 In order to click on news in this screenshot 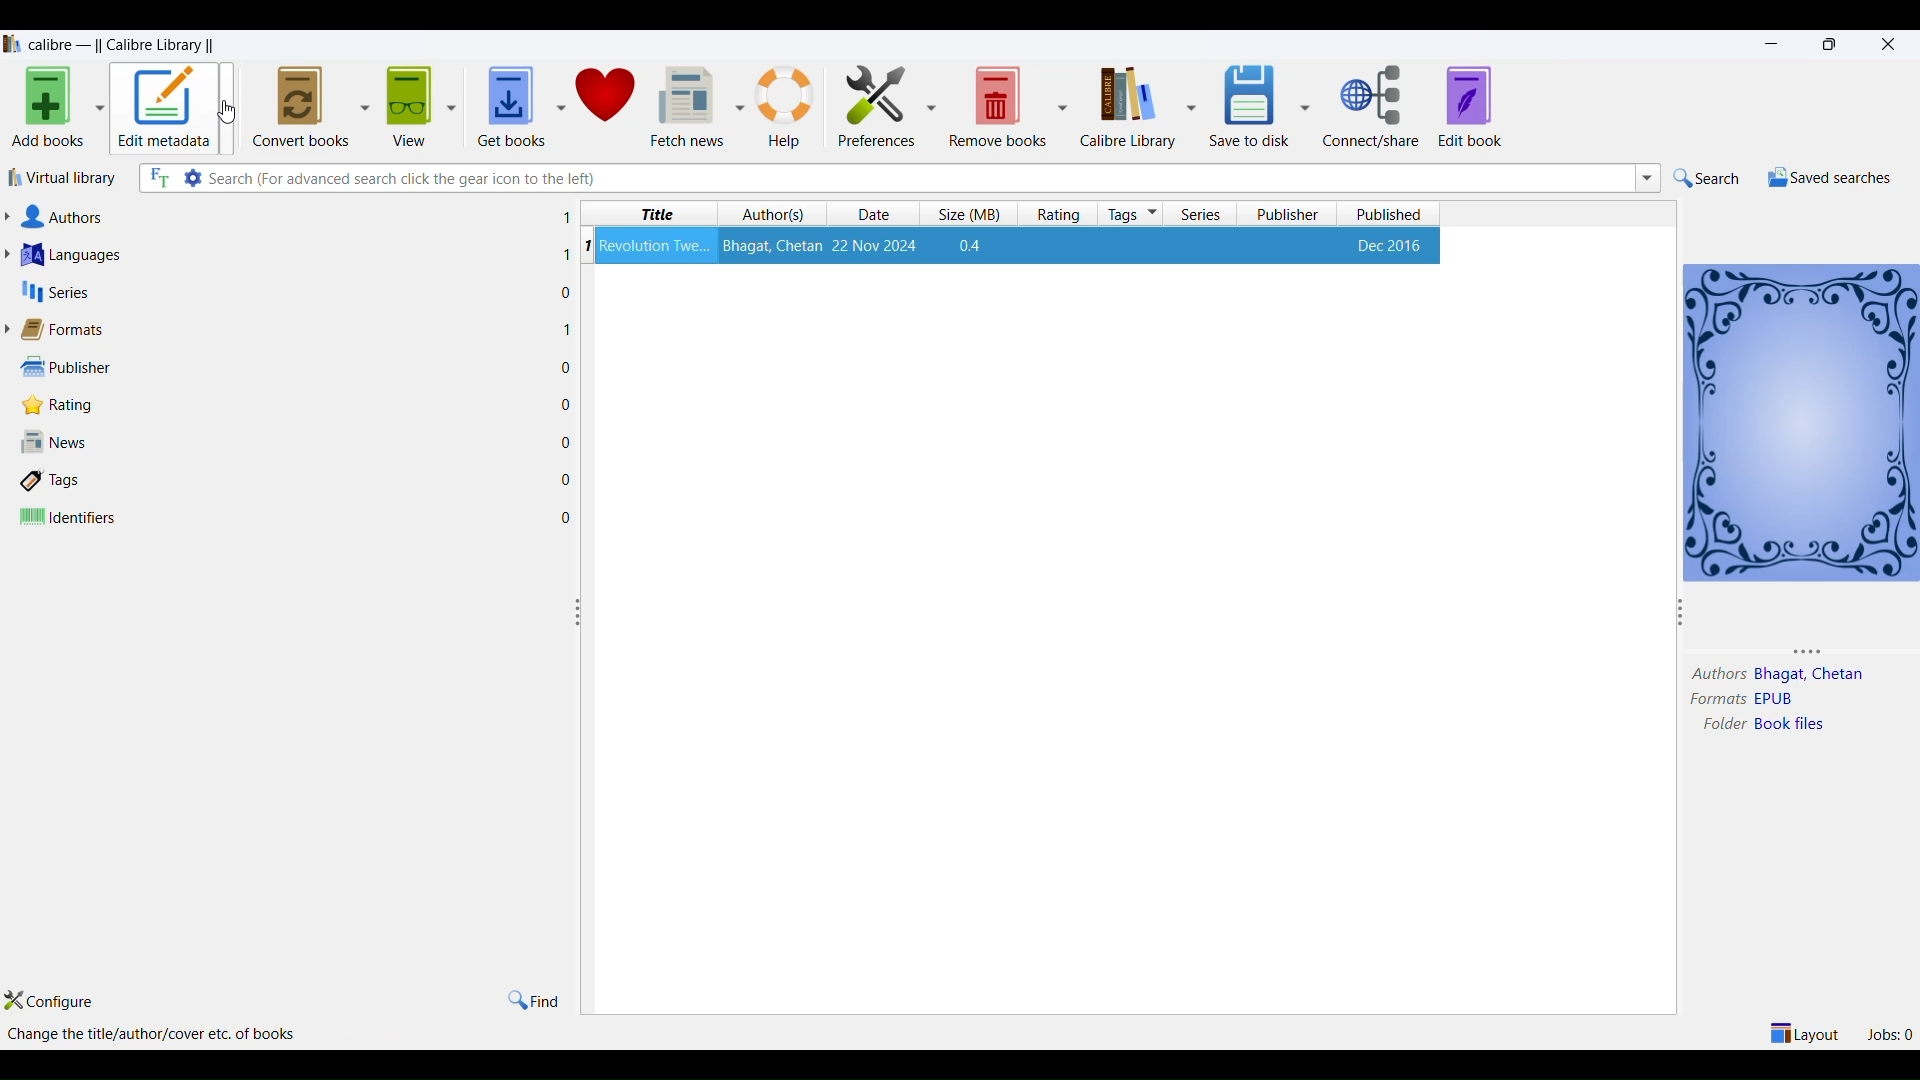, I will do `click(57, 444)`.